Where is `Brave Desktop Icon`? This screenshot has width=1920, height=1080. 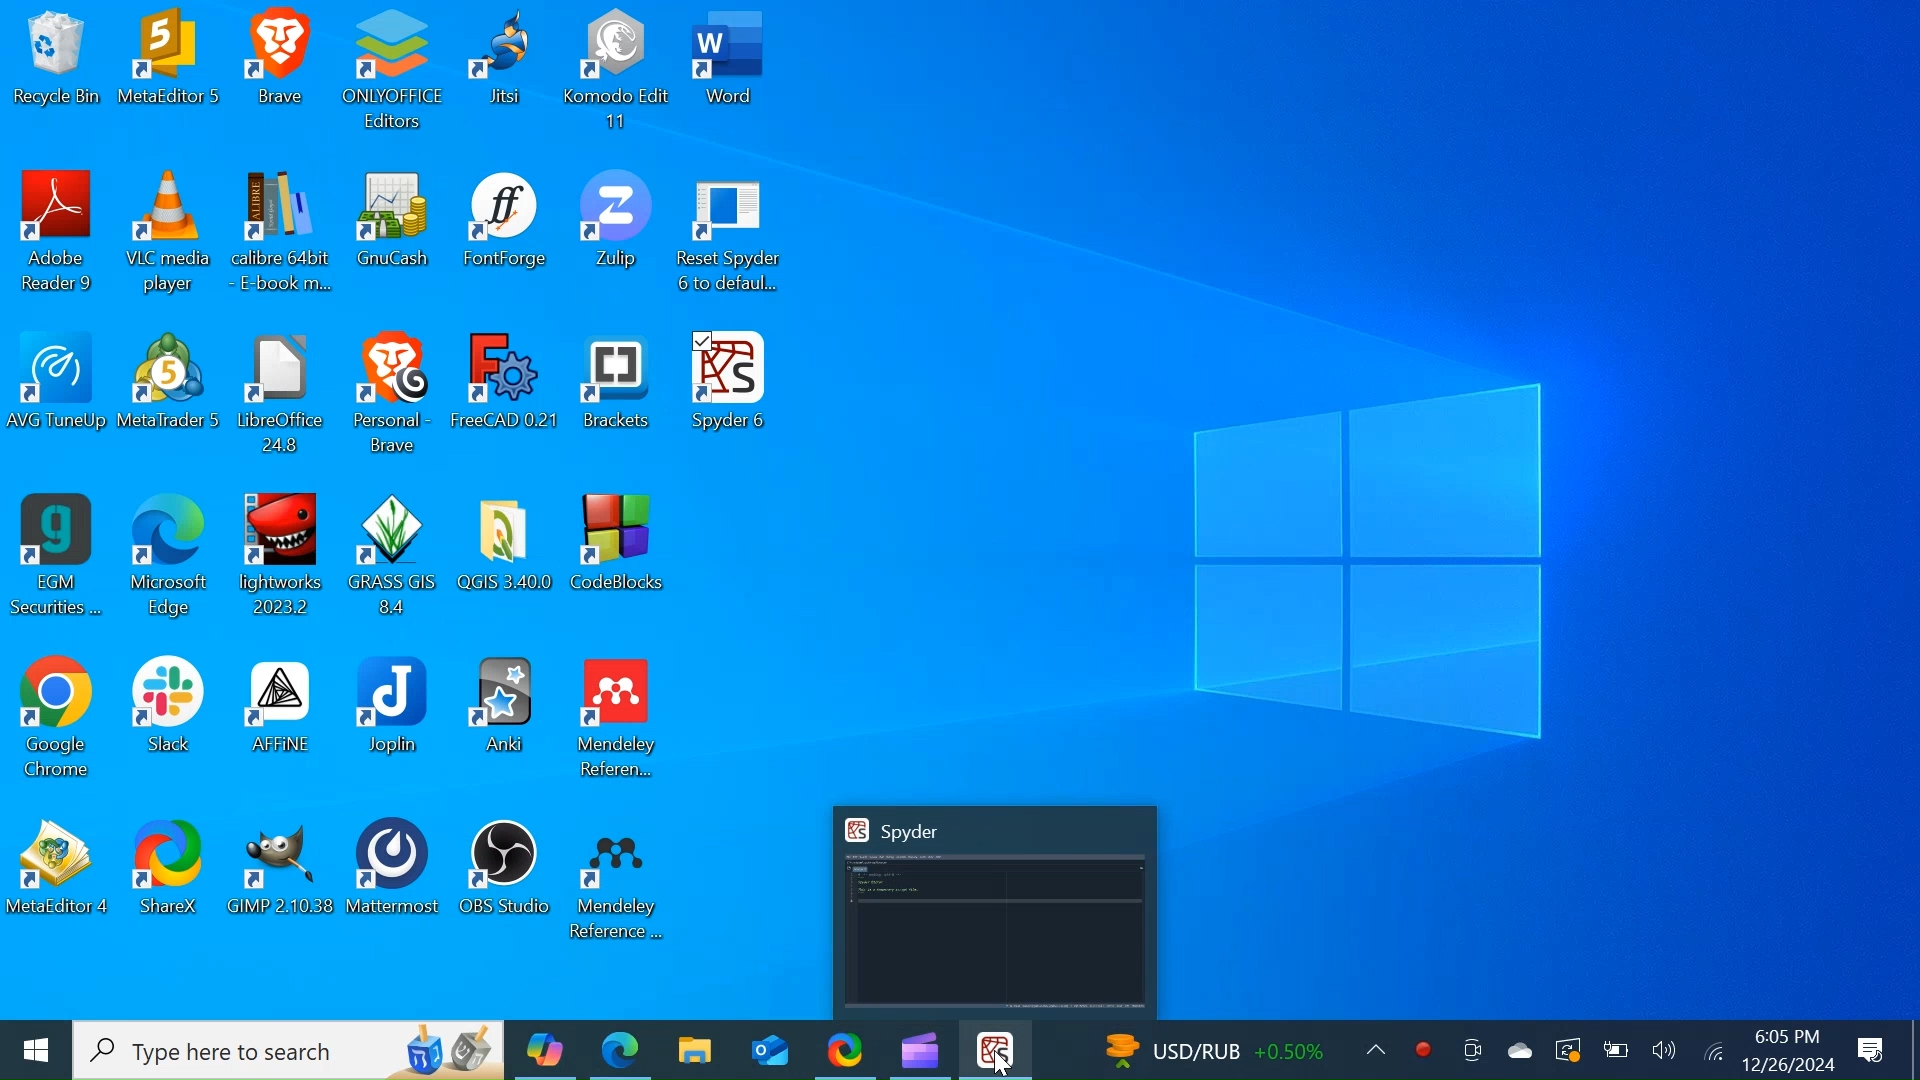
Brave Desktop Icon is located at coordinates (281, 72).